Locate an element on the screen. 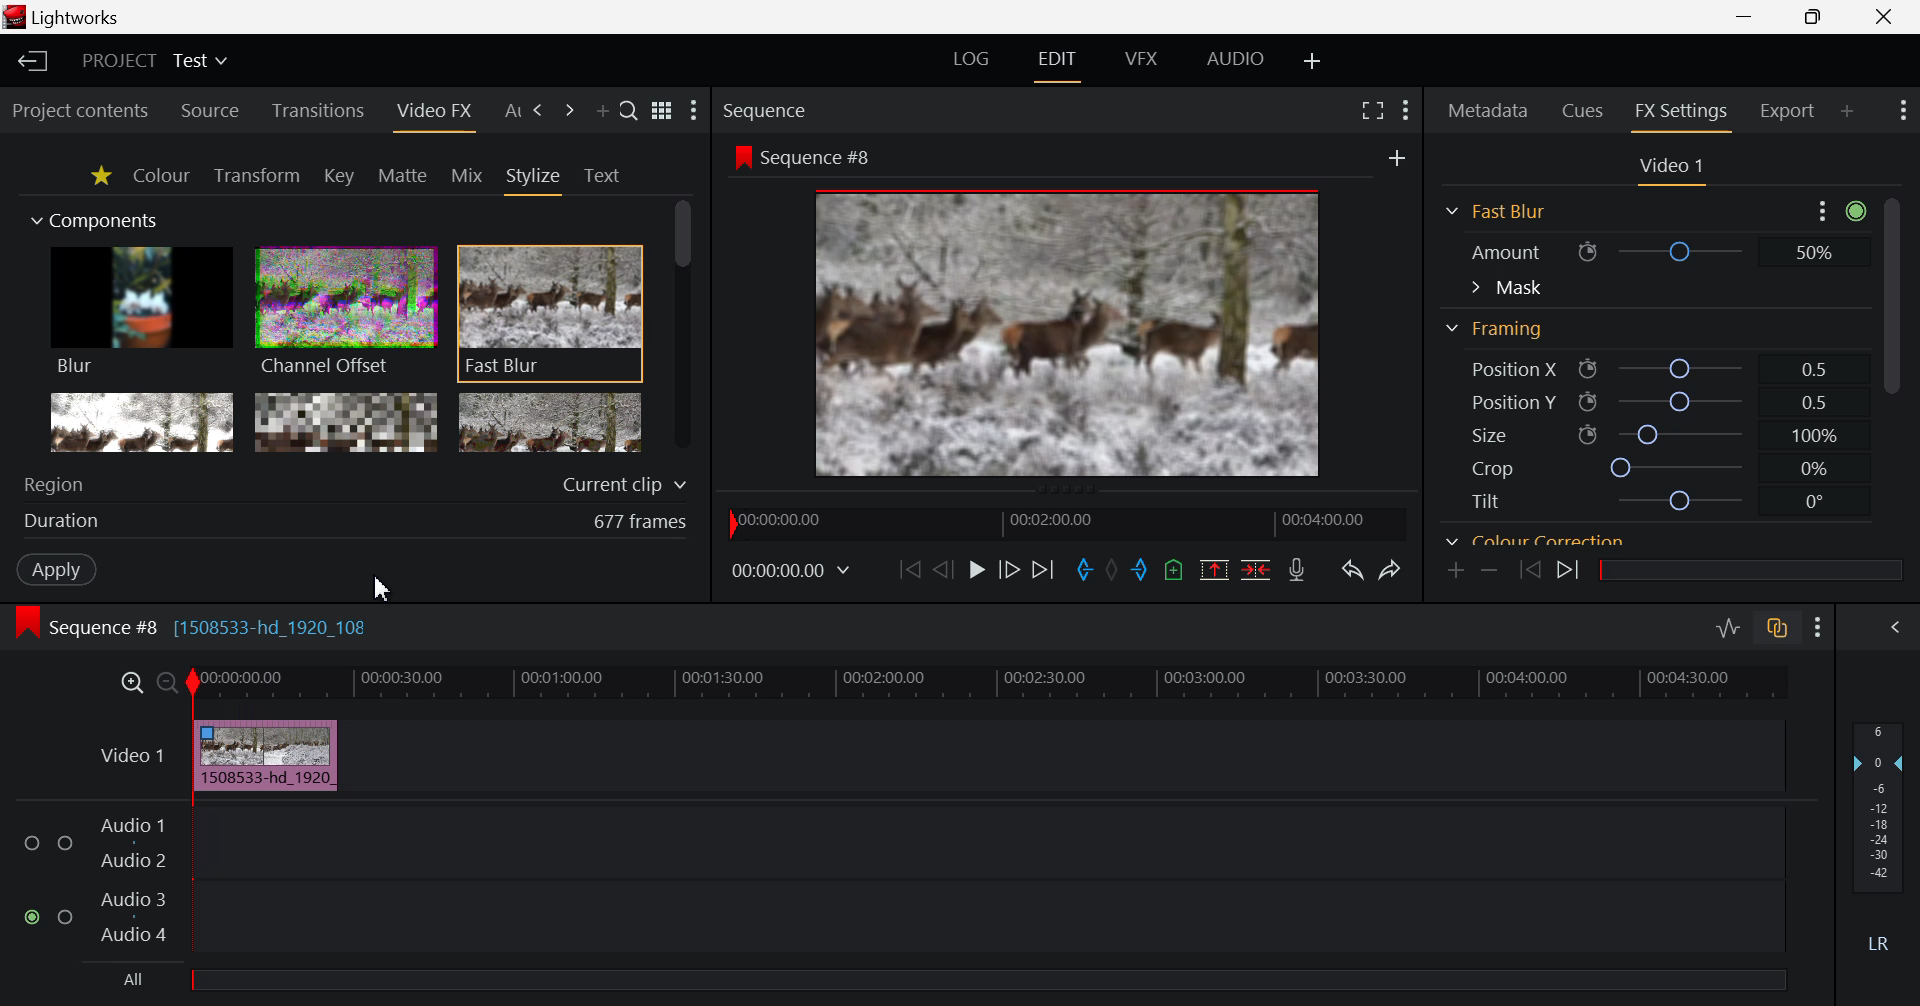 Image resolution: width=1920 pixels, height=1006 pixels. Fast Blur is located at coordinates (550, 308).